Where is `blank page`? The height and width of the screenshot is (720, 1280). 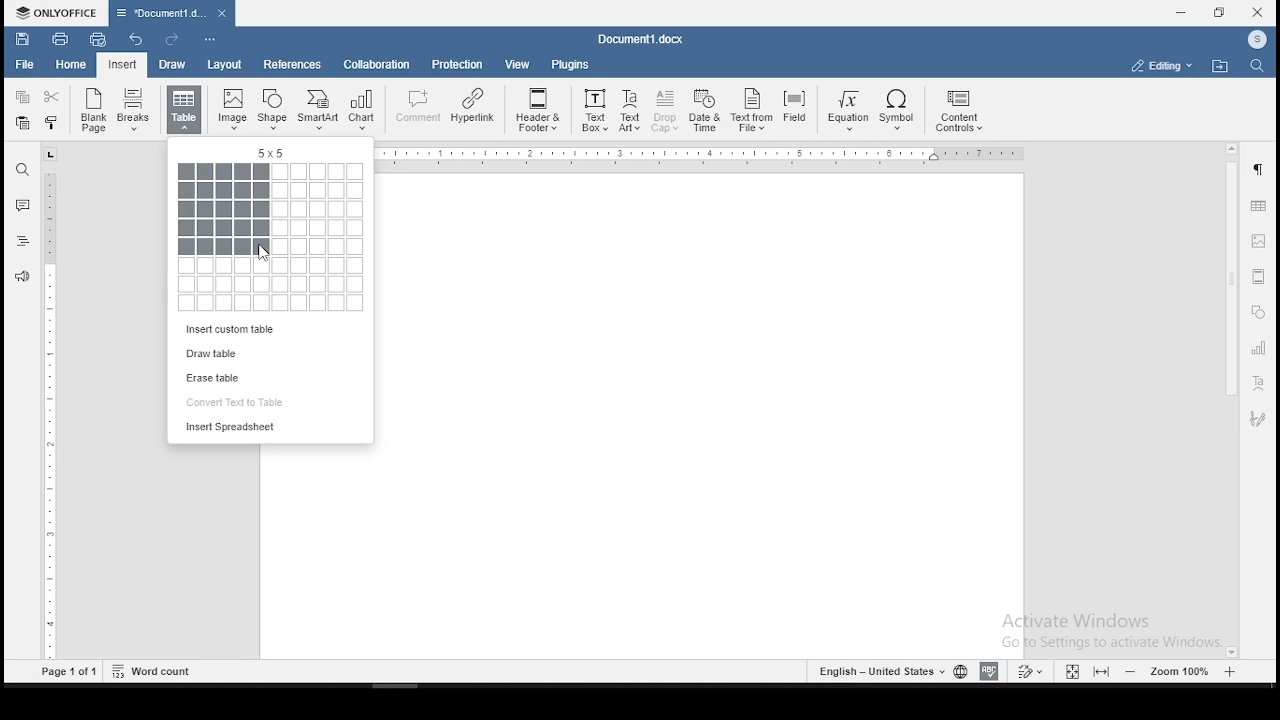
blank page is located at coordinates (91, 112).